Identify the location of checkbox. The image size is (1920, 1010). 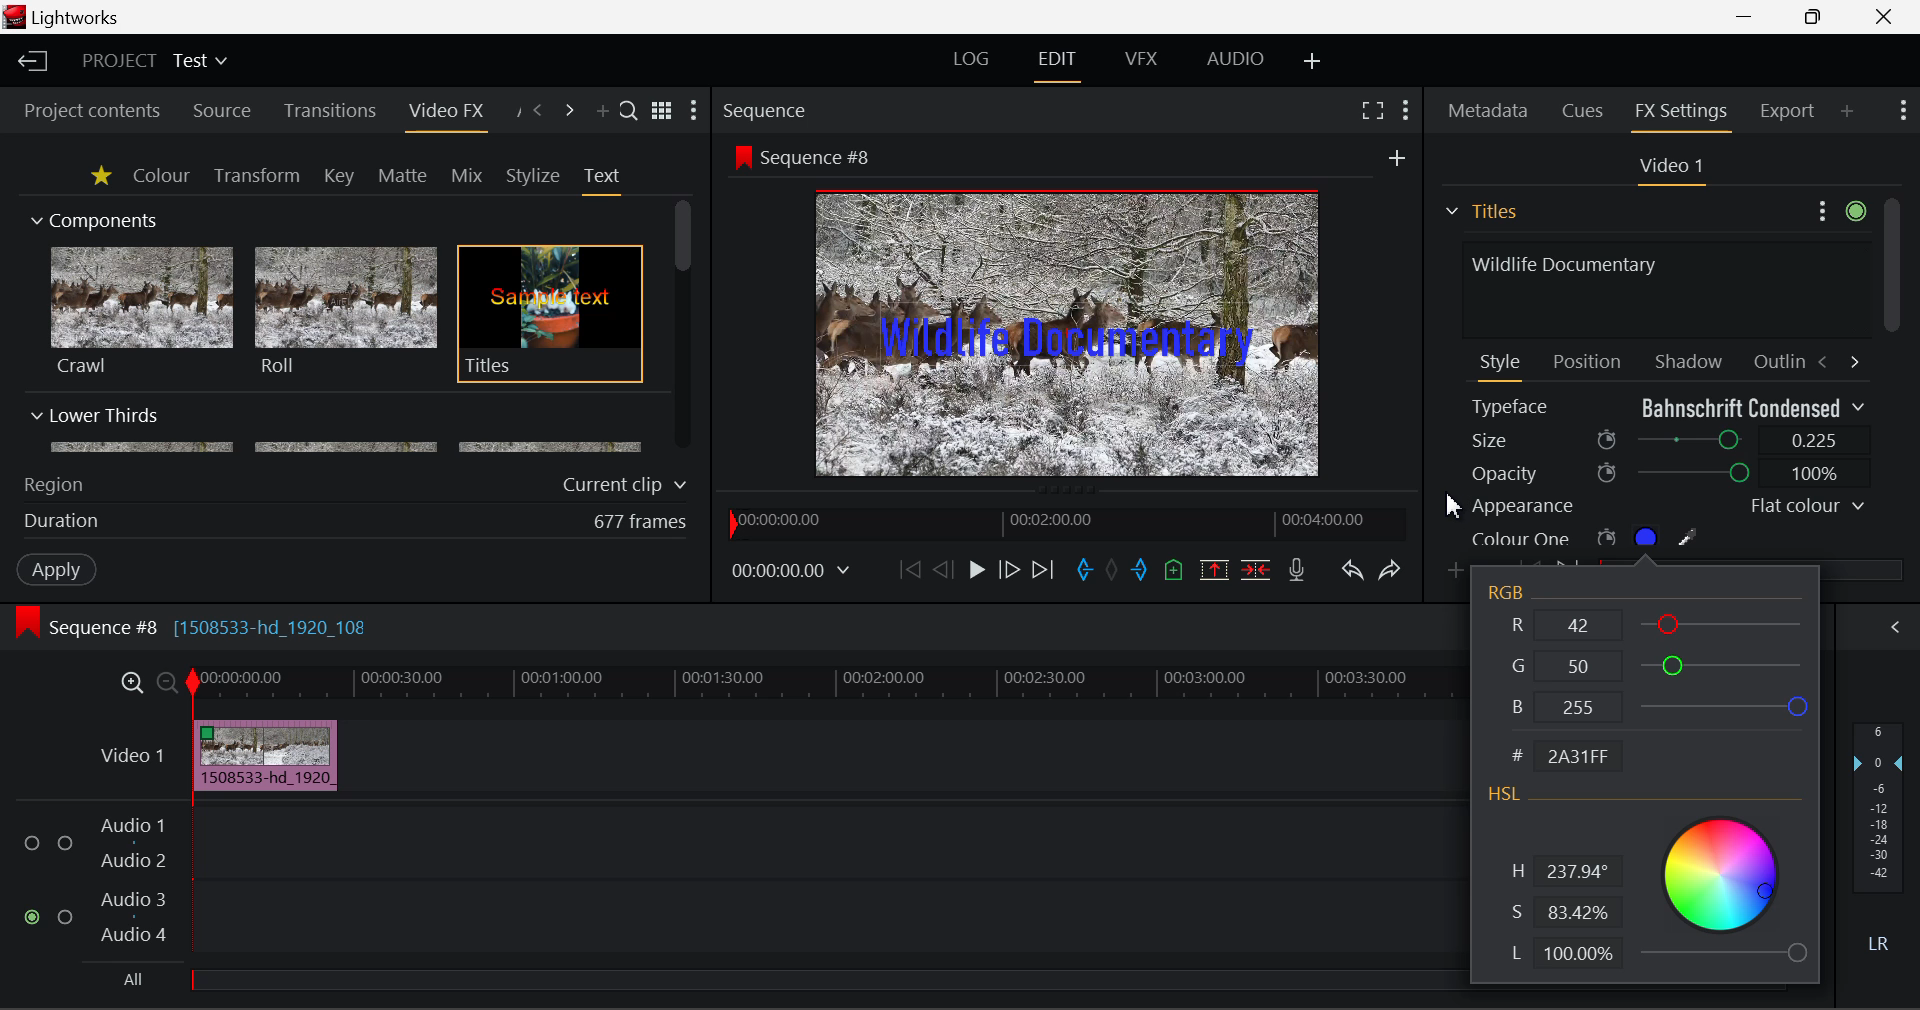
(36, 844).